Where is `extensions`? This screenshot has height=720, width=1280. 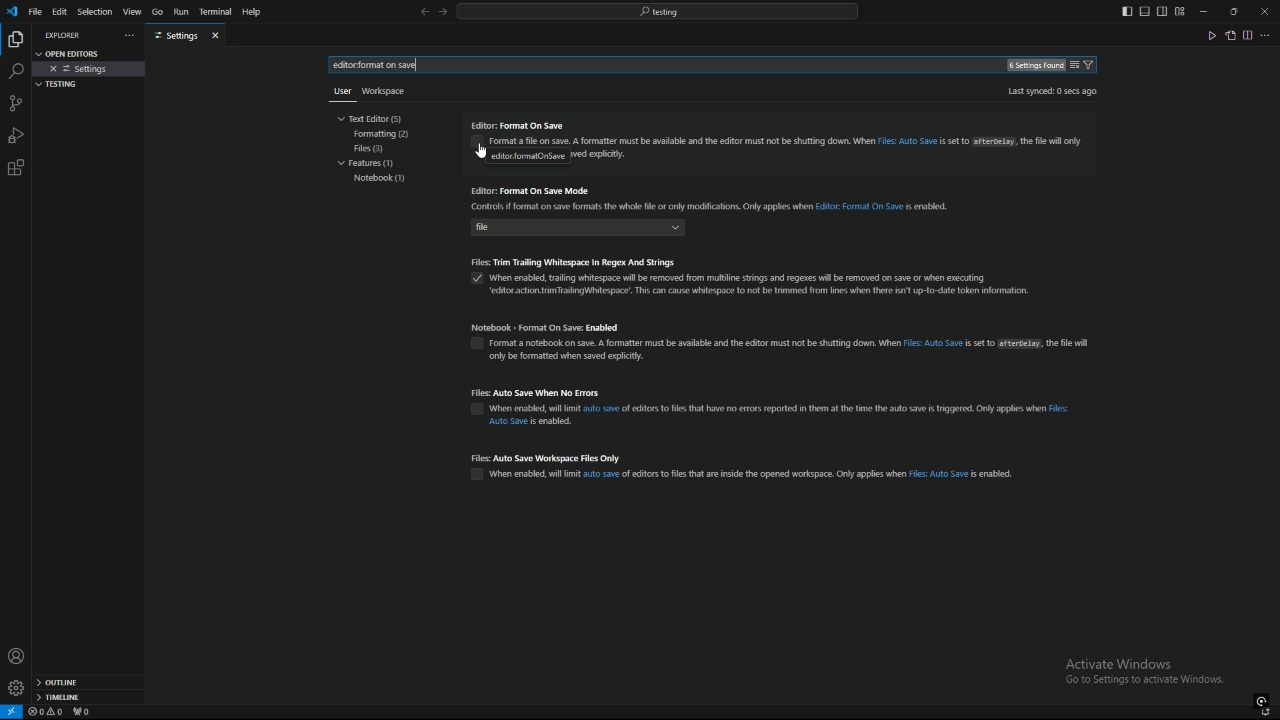
extensions is located at coordinates (16, 168).